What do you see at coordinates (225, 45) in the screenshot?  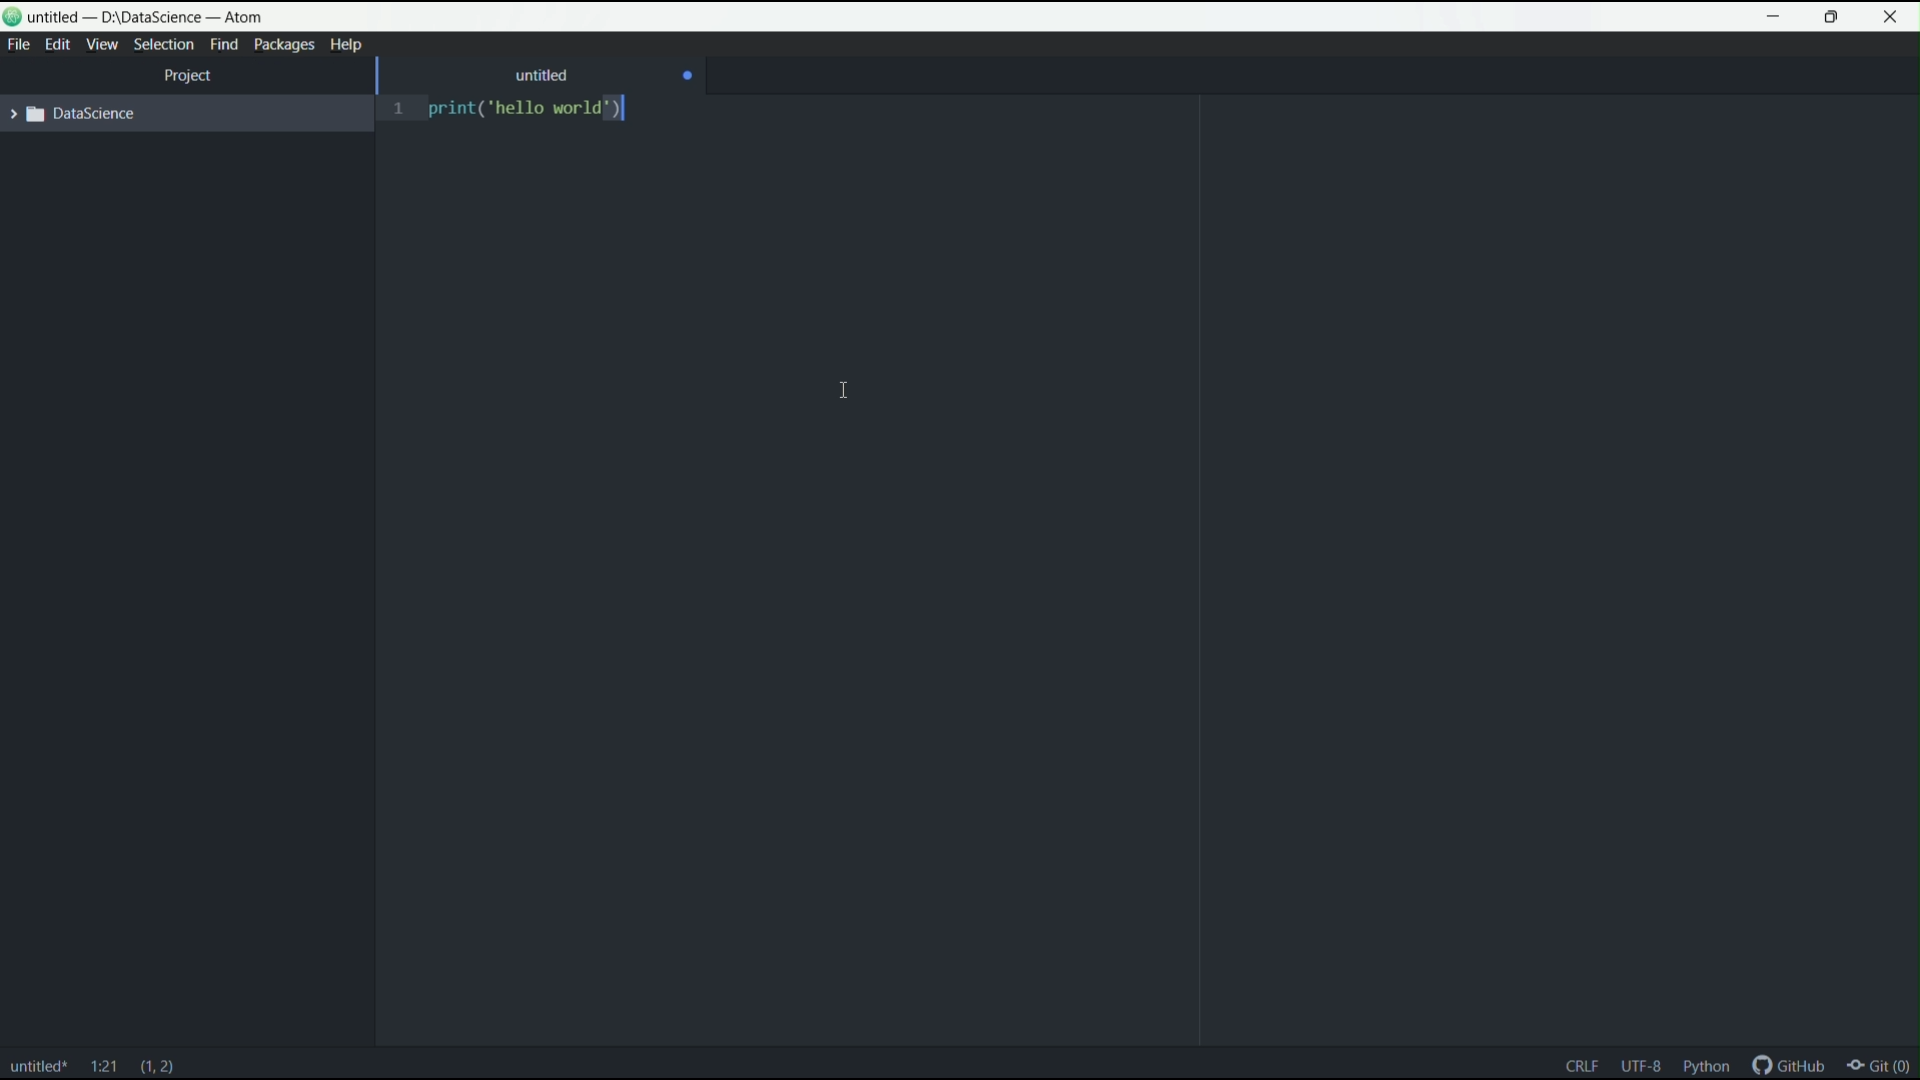 I see `find menu` at bounding box center [225, 45].